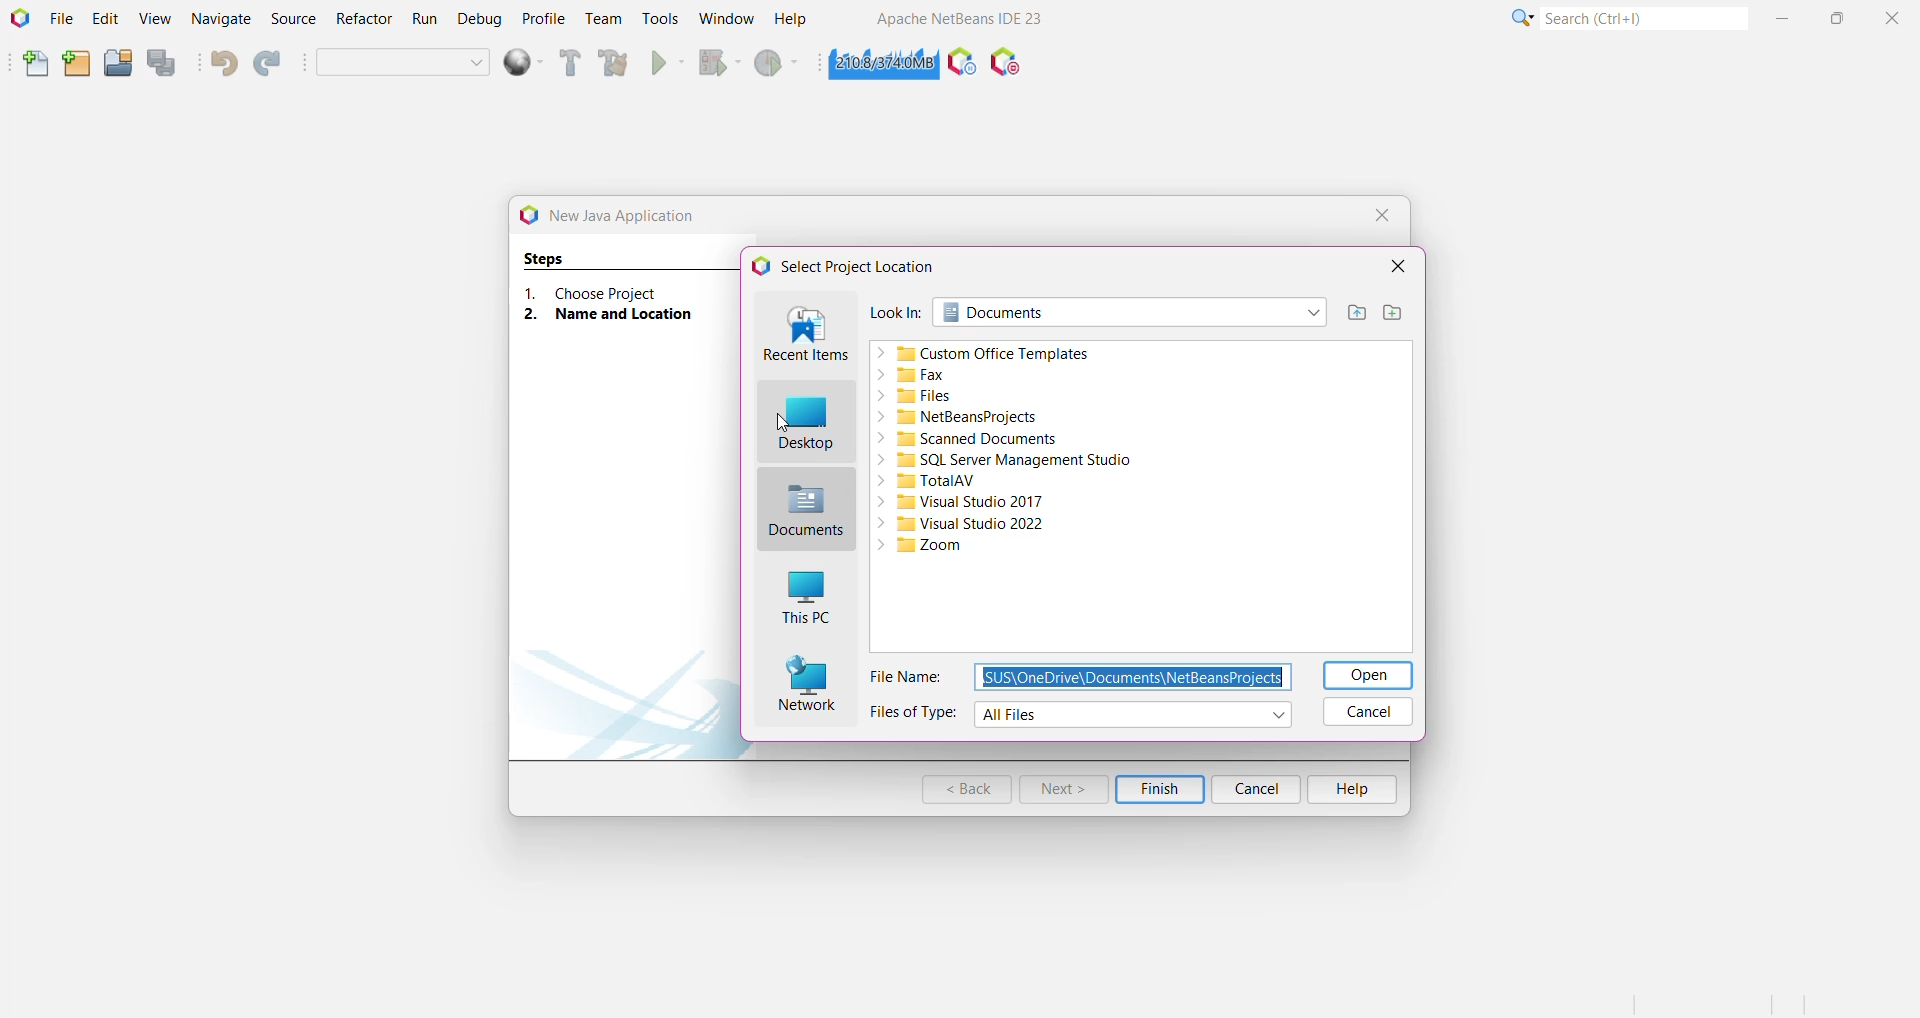 Image resolution: width=1920 pixels, height=1018 pixels. Describe the element at coordinates (547, 256) in the screenshot. I see `Steps` at that location.